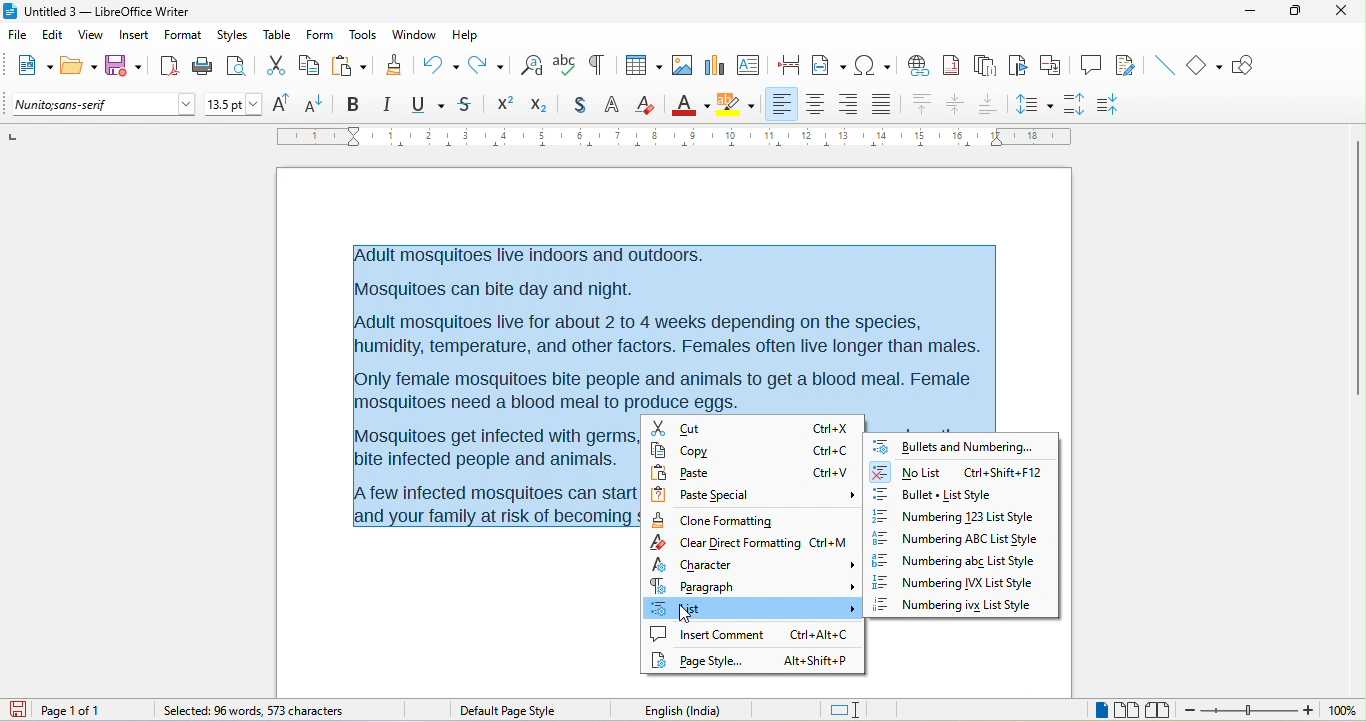  What do you see at coordinates (683, 67) in the screenshot?
I see `image` at bounding box center [683, 67].